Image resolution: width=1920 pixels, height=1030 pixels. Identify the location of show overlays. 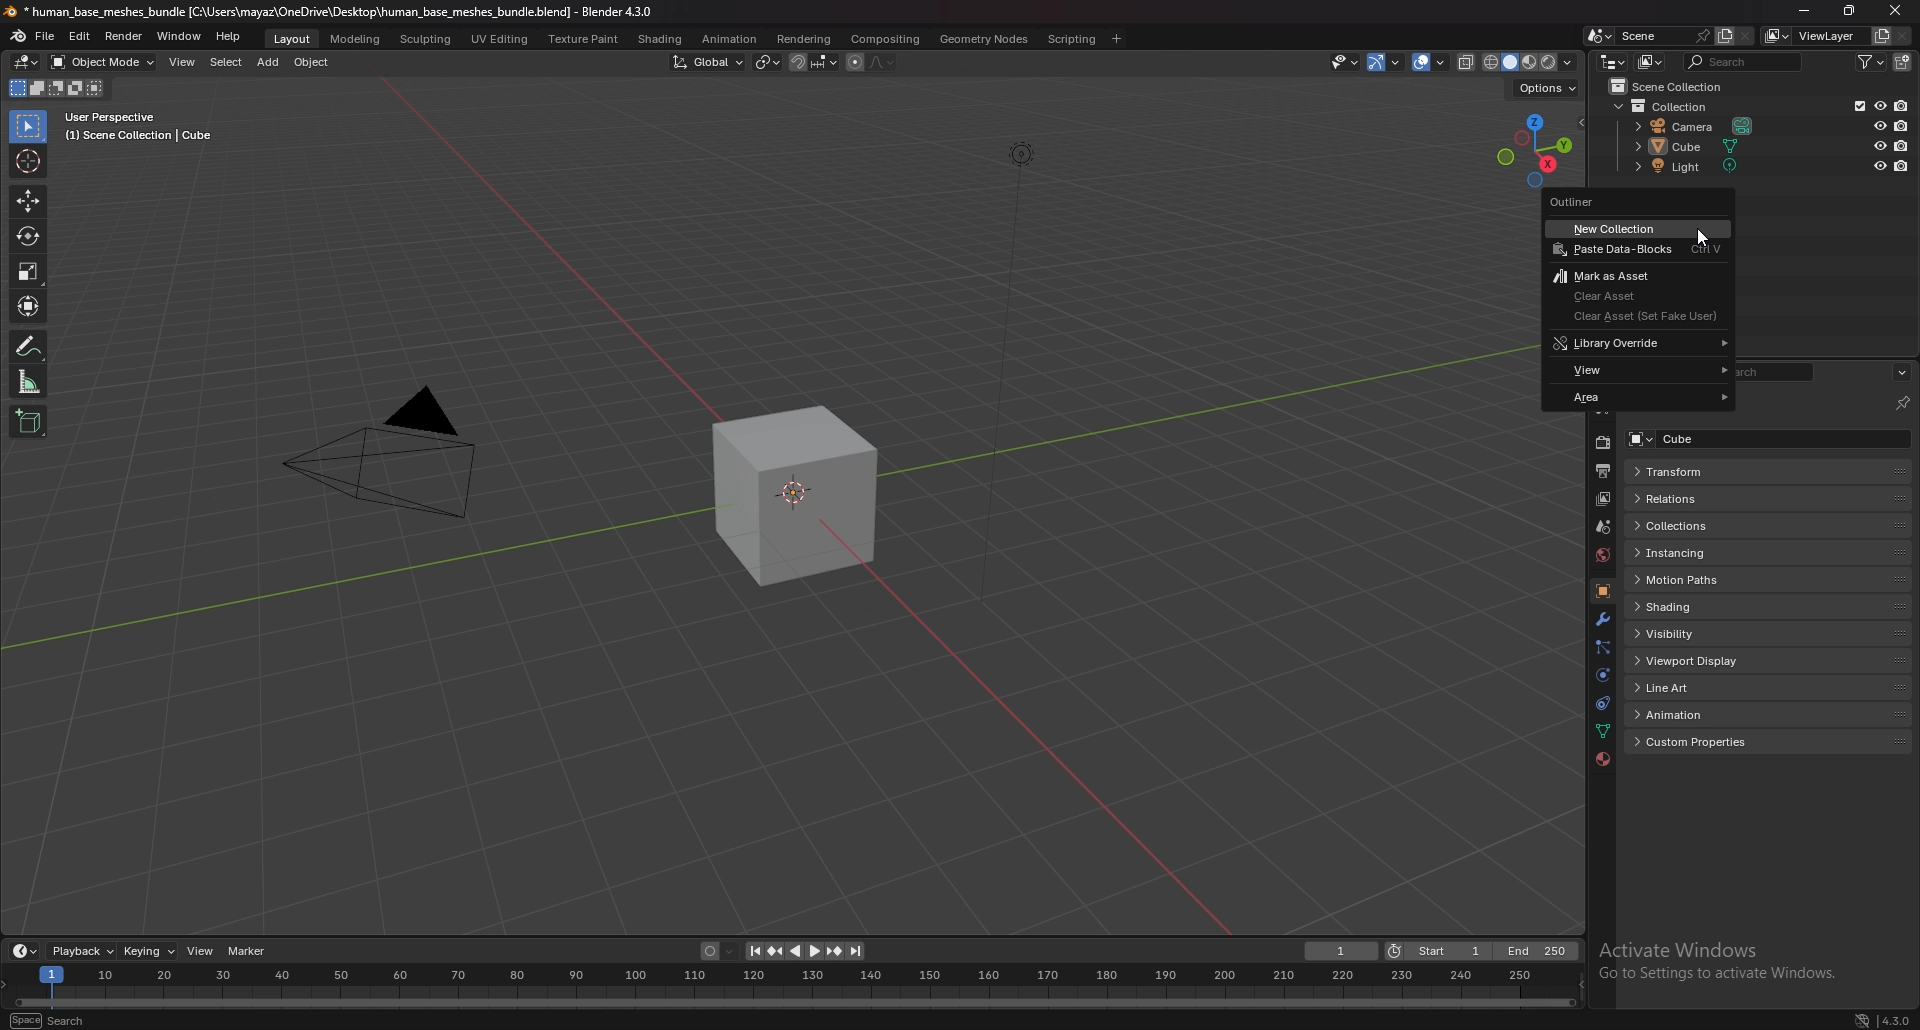
(1431, 61).